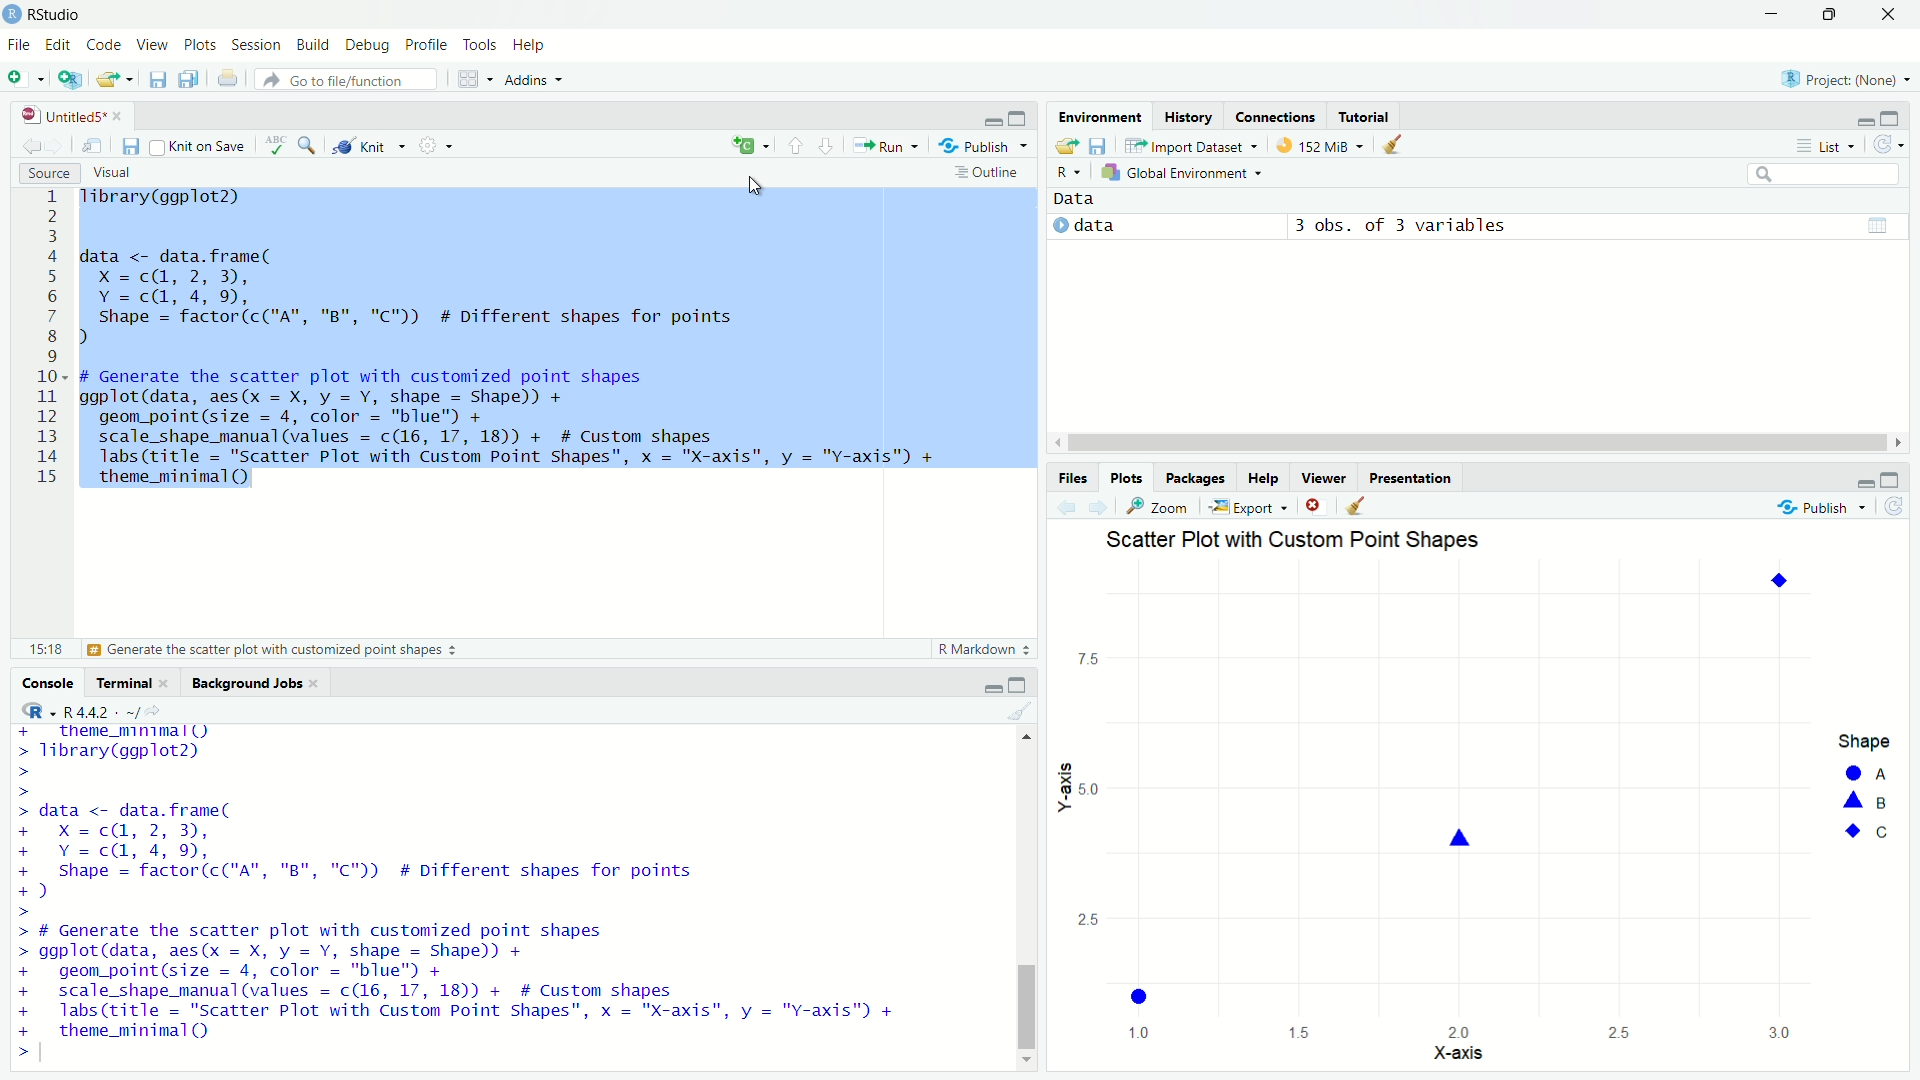  What do you see at coordinates (25, 79) in the screenshot?
I see `New file` at bounding box center [25, 79].